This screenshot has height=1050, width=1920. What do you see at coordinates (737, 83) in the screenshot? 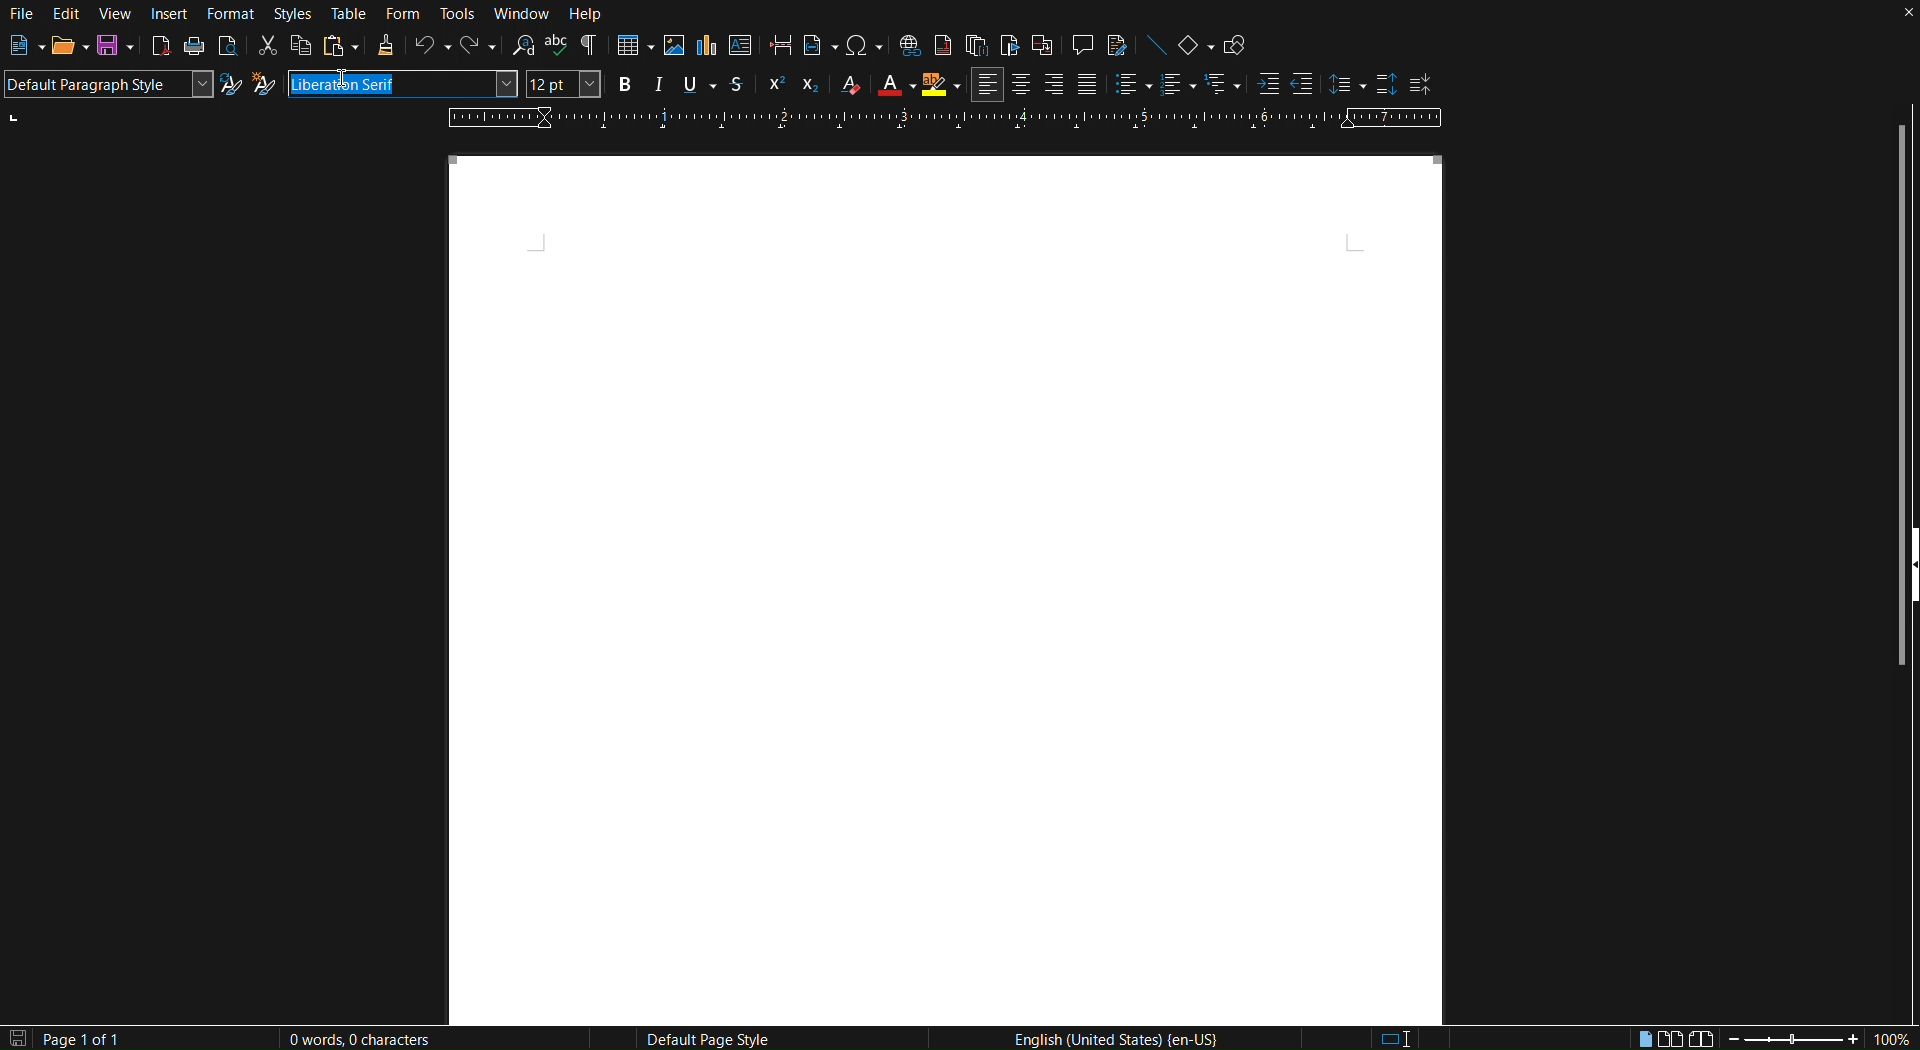
I see `Strikethrough` at bounding box center [737, 83].